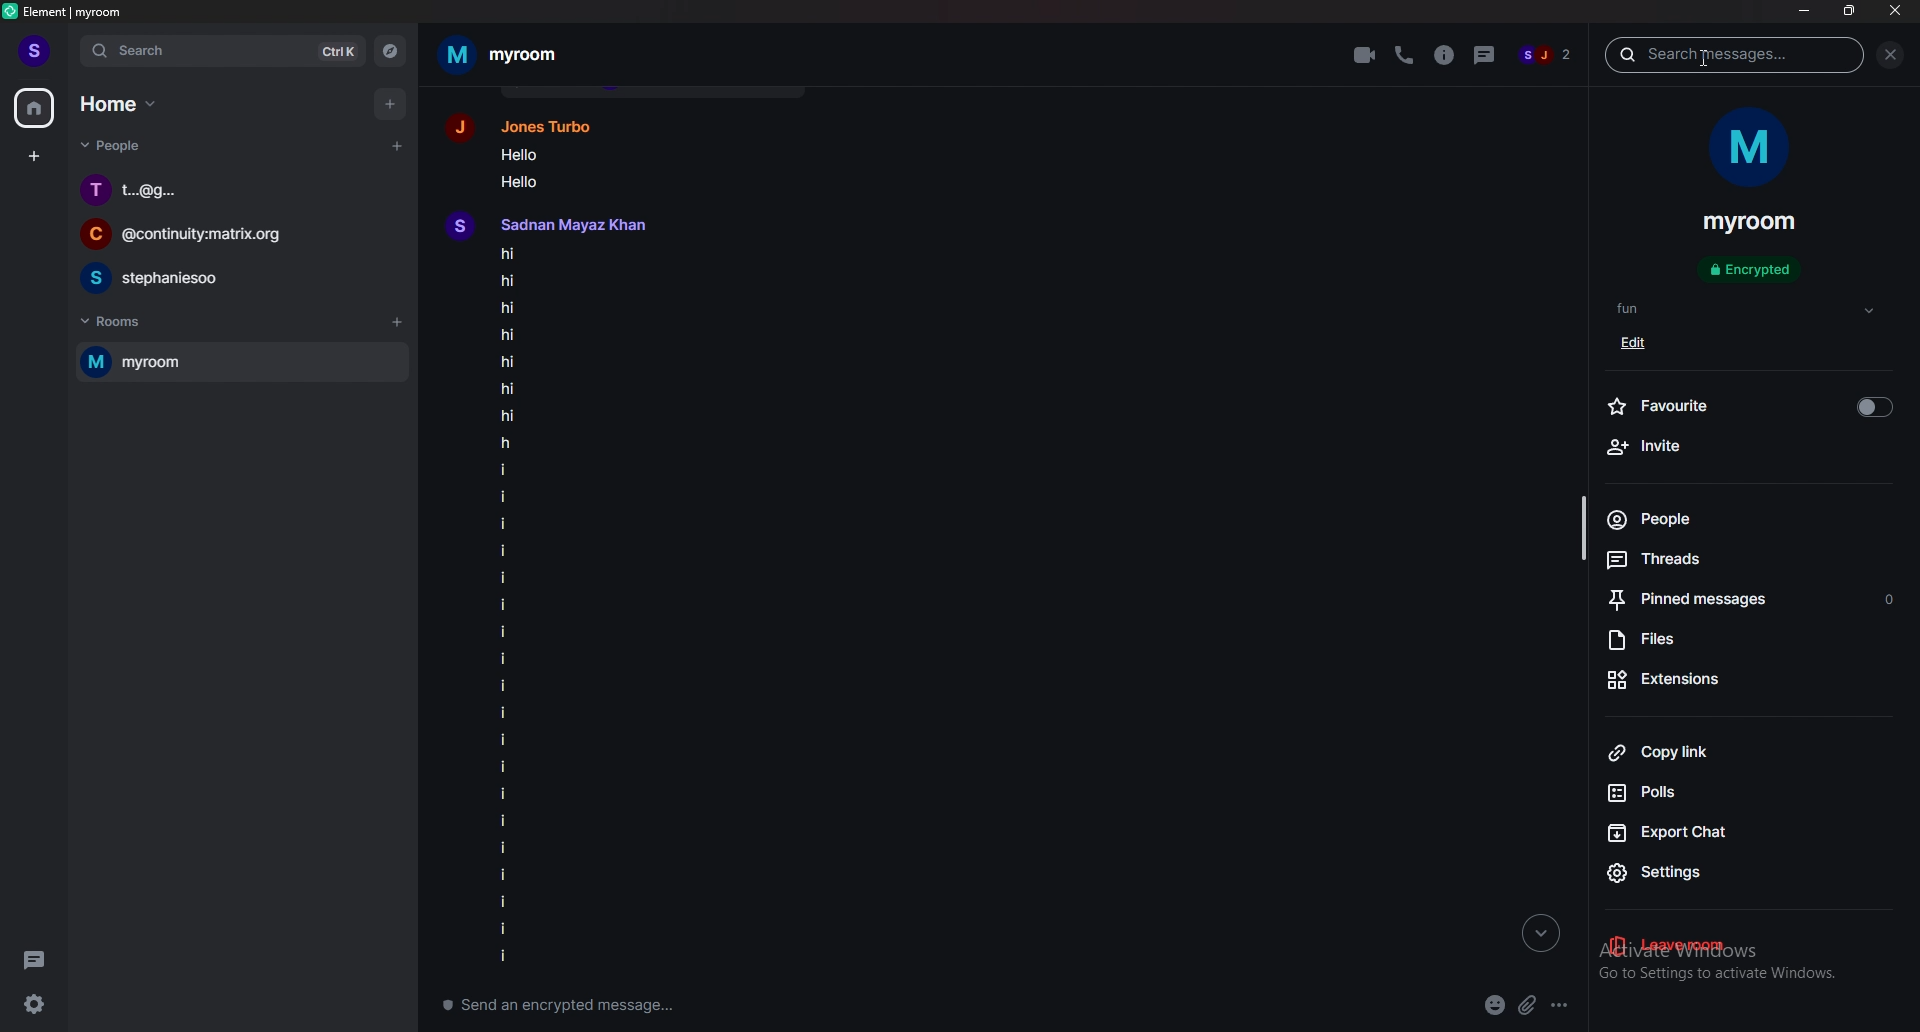  I want to click on extensions, so click(1723, 678).